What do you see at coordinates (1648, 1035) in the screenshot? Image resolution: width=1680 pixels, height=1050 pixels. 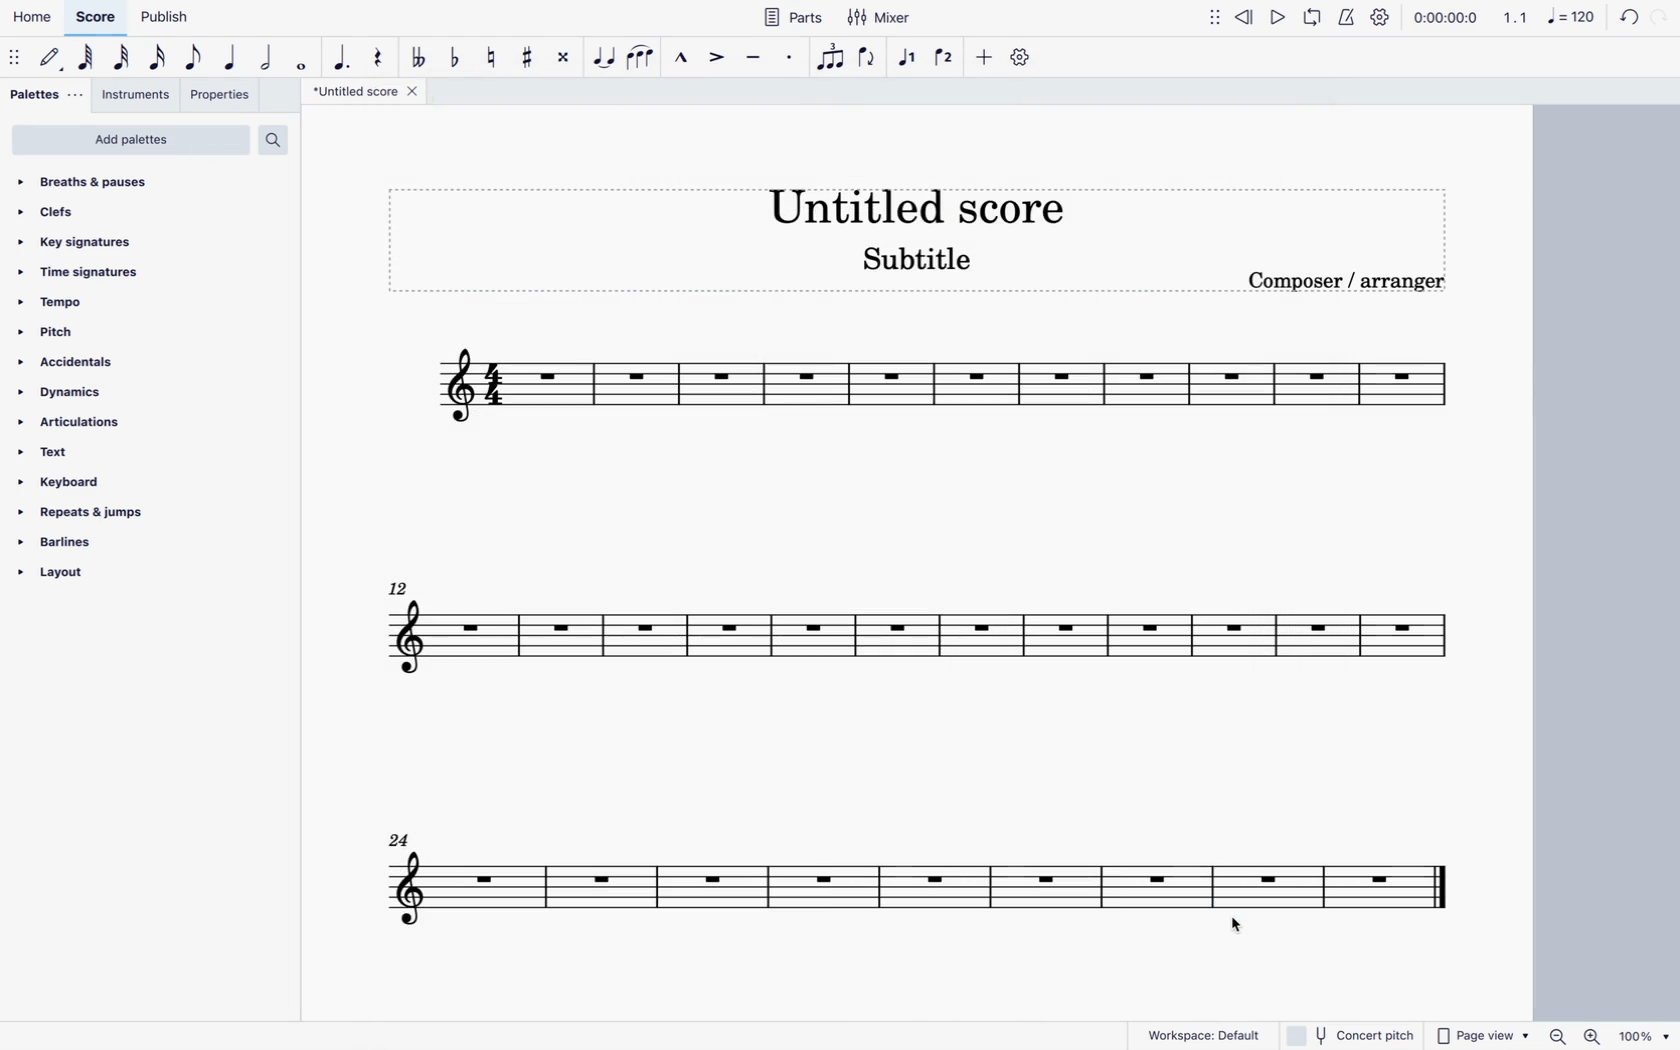 I see `zoom percentage` at bounding box center [1648, 1035].